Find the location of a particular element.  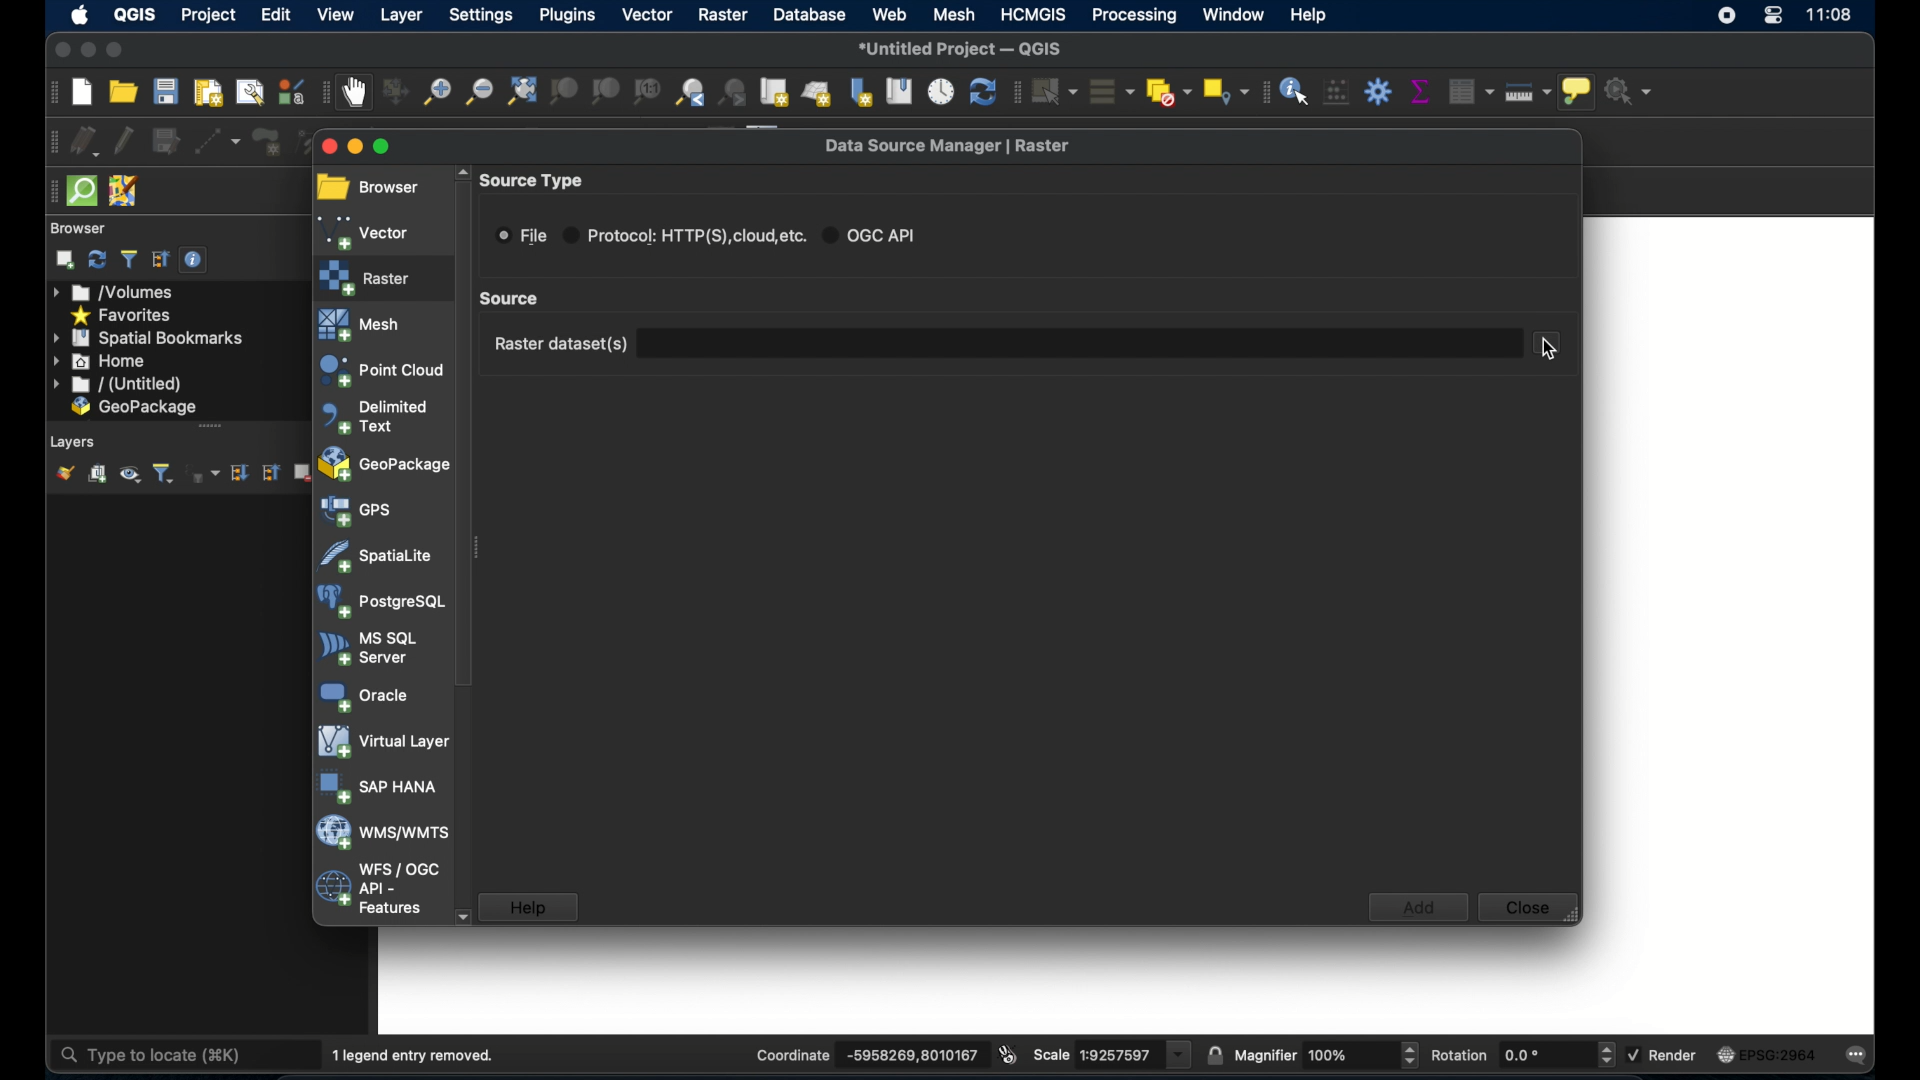

open layer styling panel is located at coordinates (65, 472).